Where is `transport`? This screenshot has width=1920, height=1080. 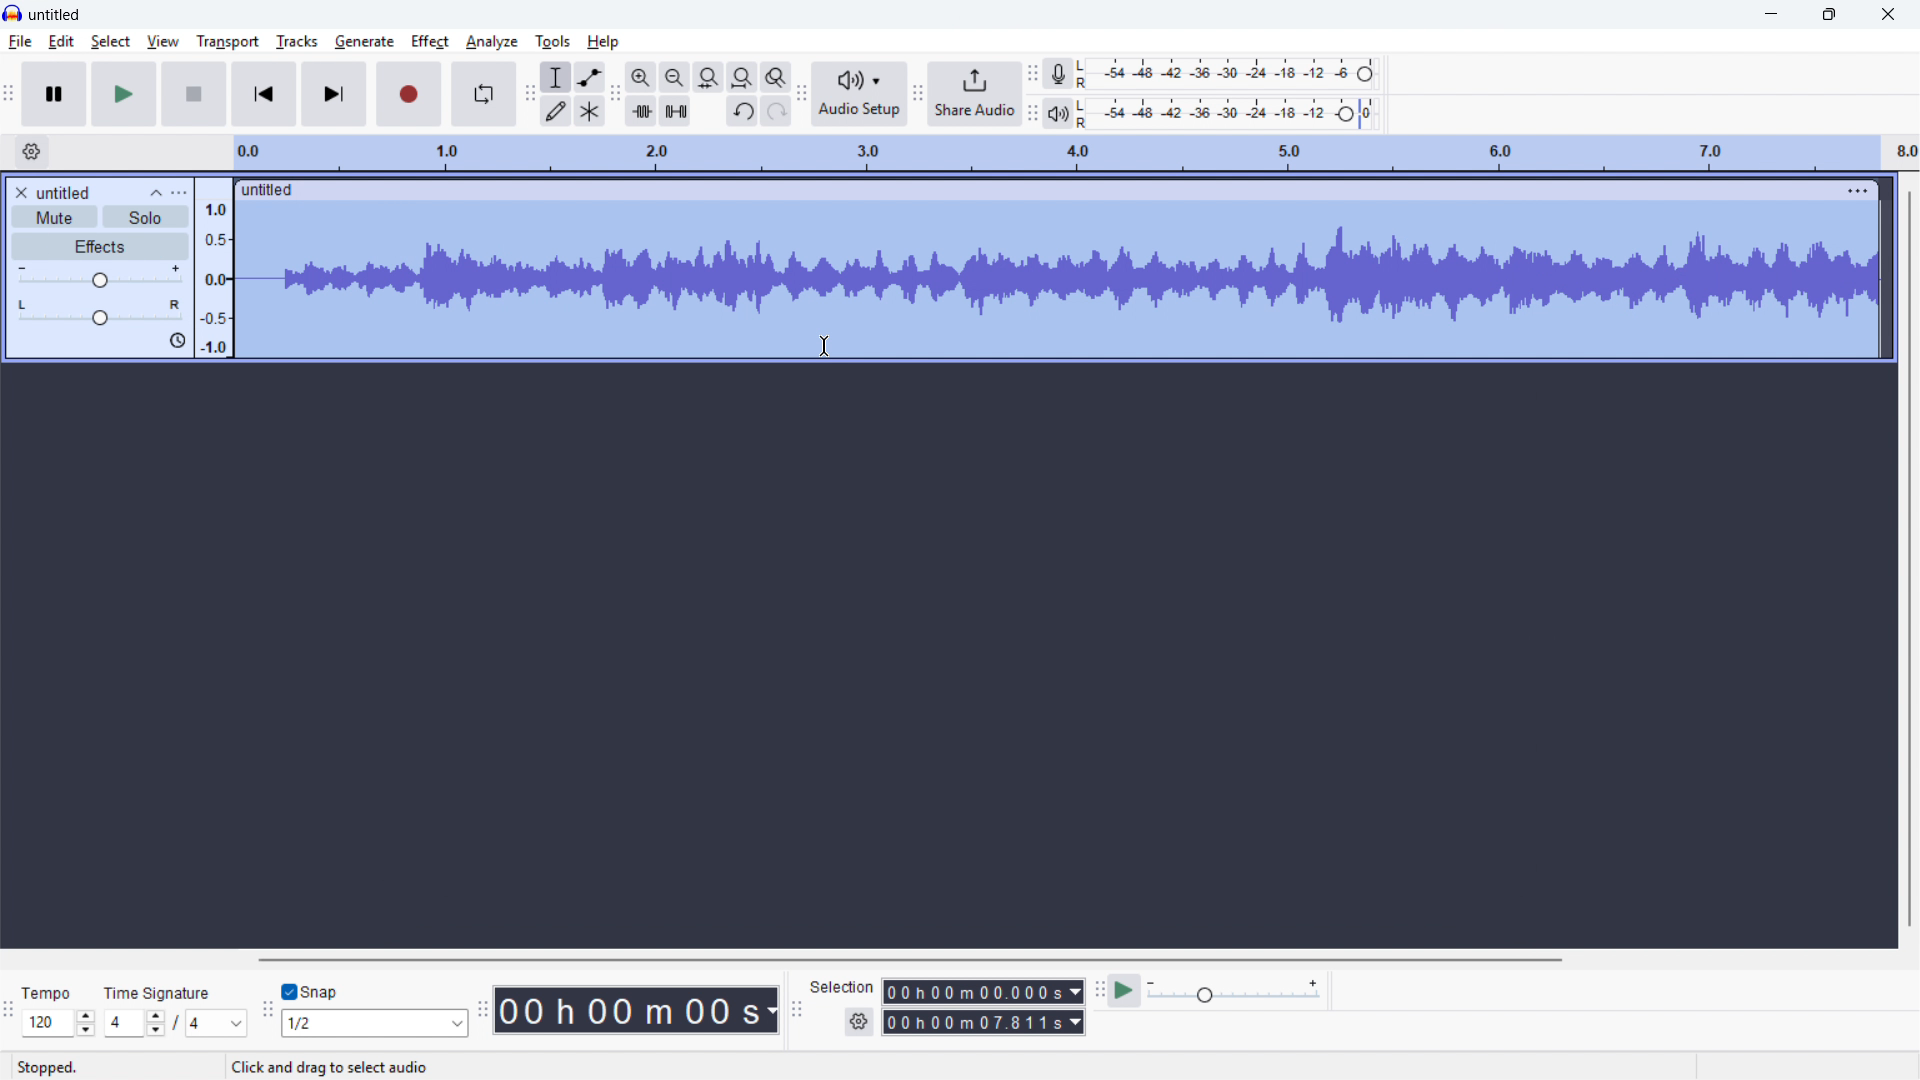 transport is located at coordinates (226, 42).